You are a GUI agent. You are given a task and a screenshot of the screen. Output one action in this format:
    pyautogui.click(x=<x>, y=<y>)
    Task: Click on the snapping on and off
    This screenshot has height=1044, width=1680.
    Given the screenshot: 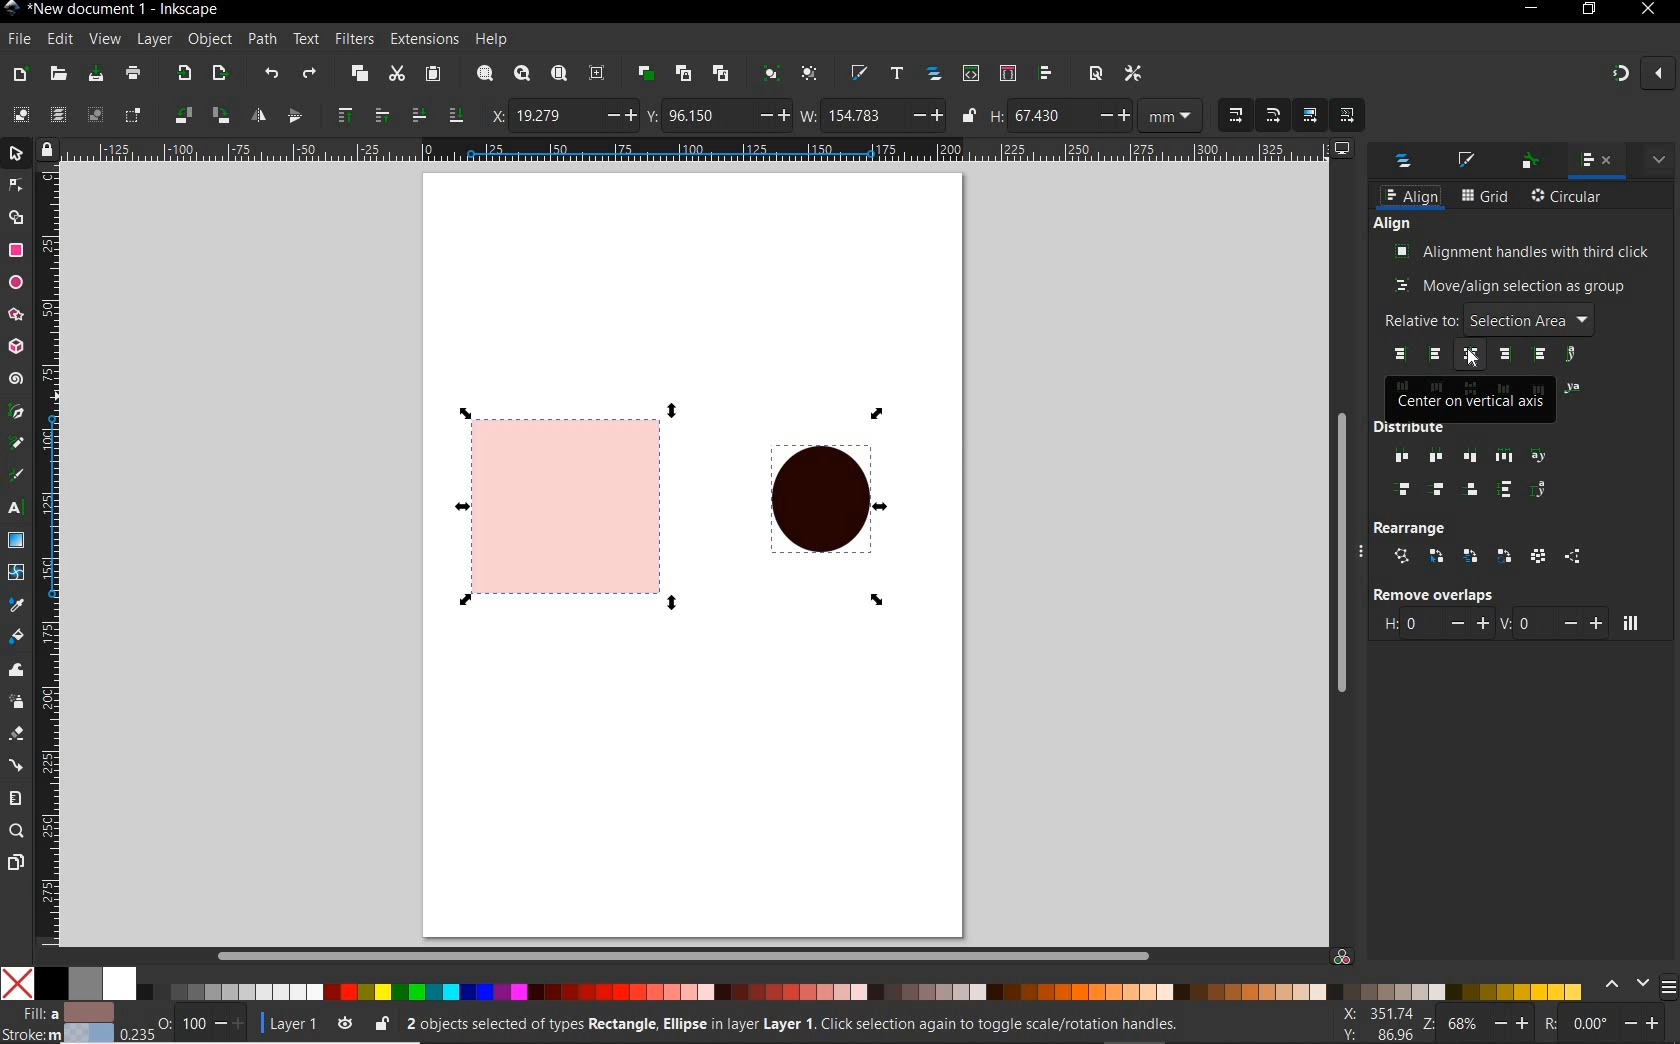 What is the action you would take?
    pyautogui.click(x=1642, y=72)
    